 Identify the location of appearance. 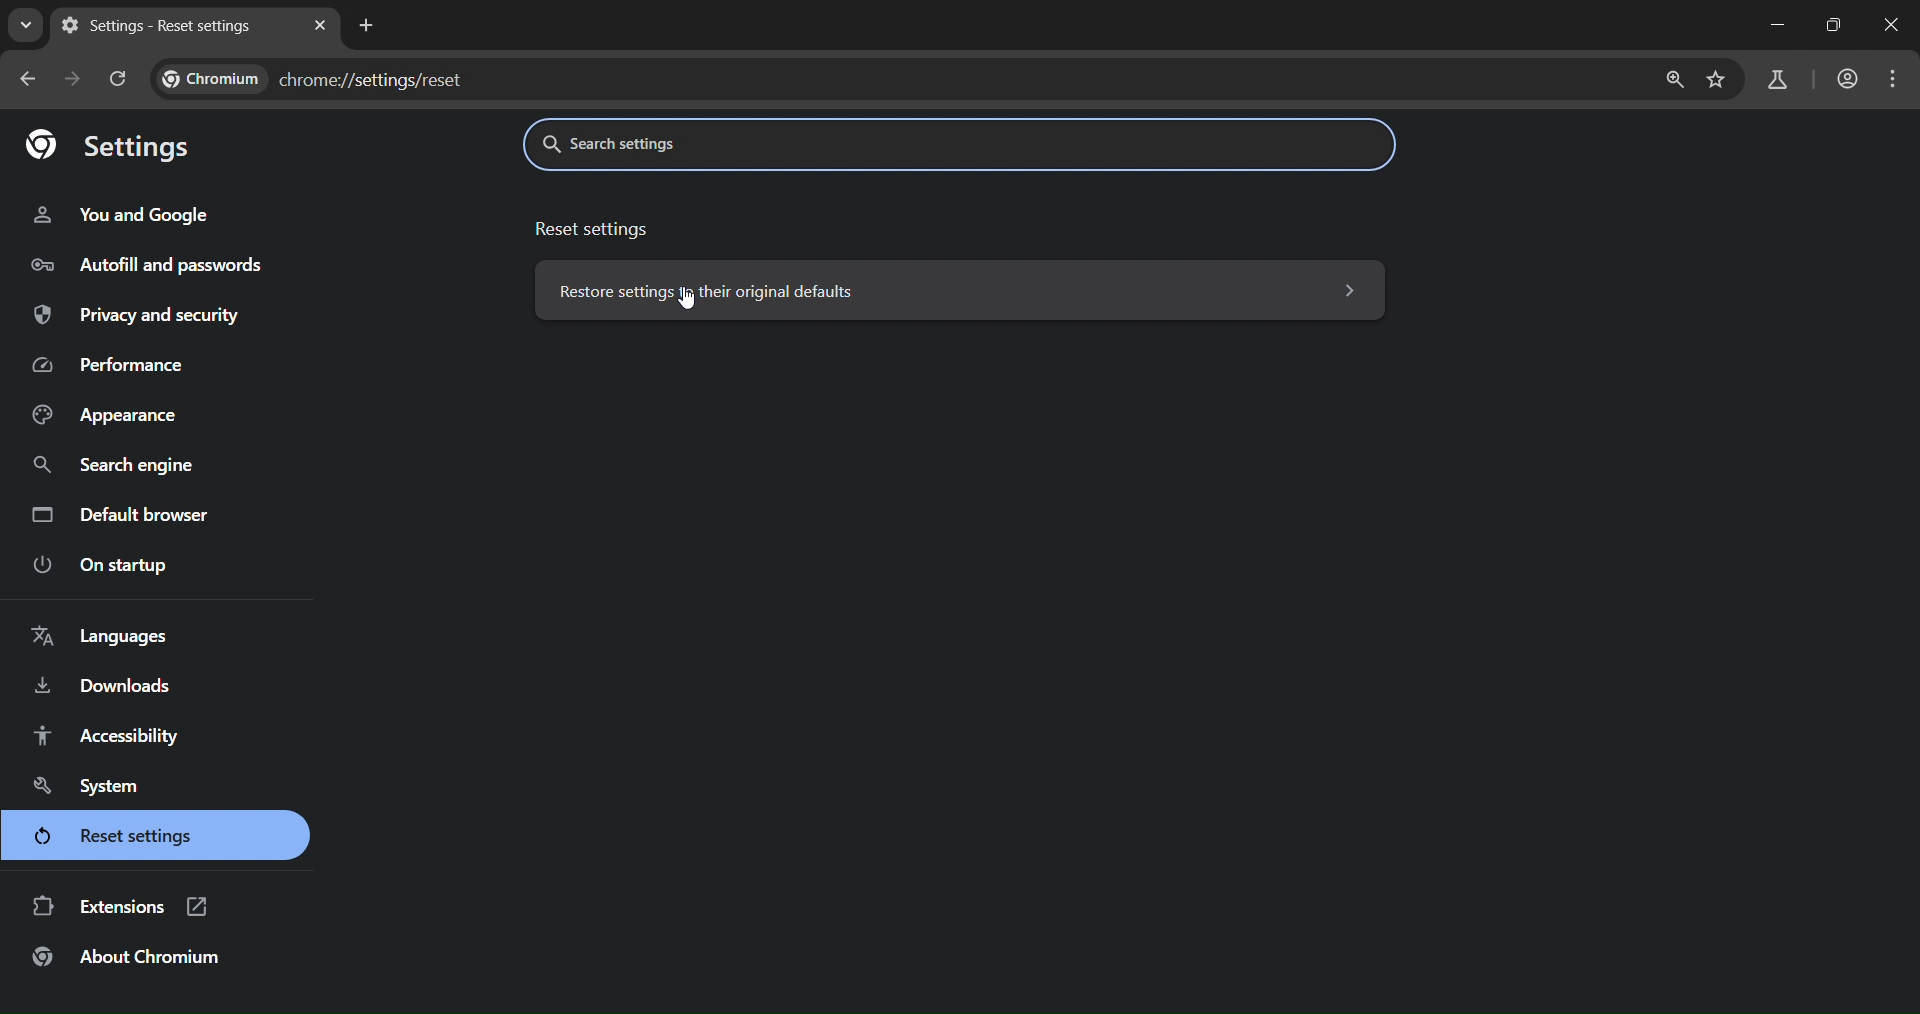
(108, 414).